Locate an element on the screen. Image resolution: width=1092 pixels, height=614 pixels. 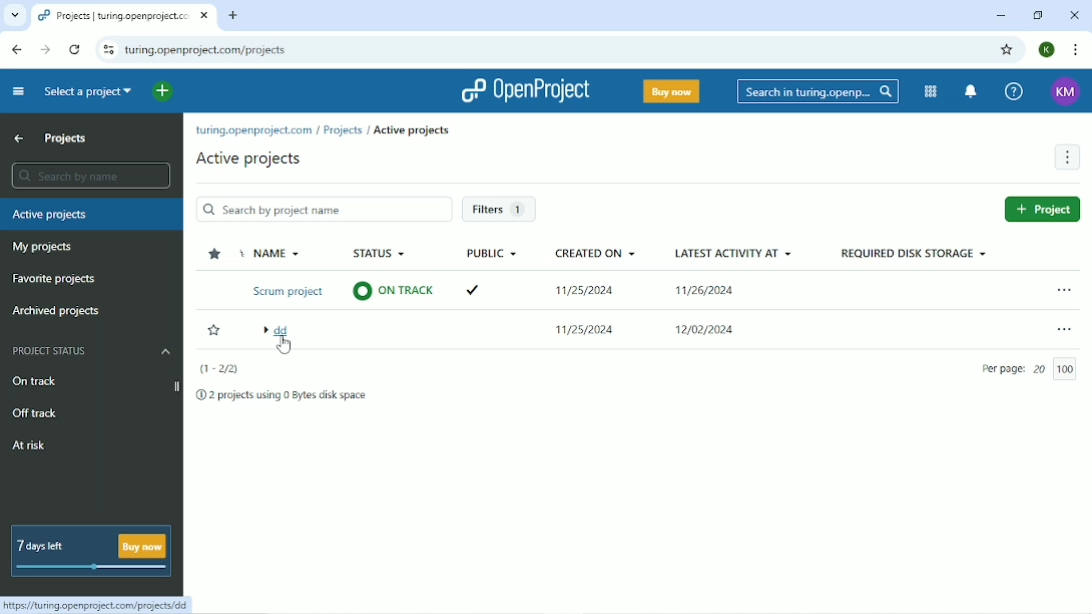
To notification center is located at coordinates (970, 92).